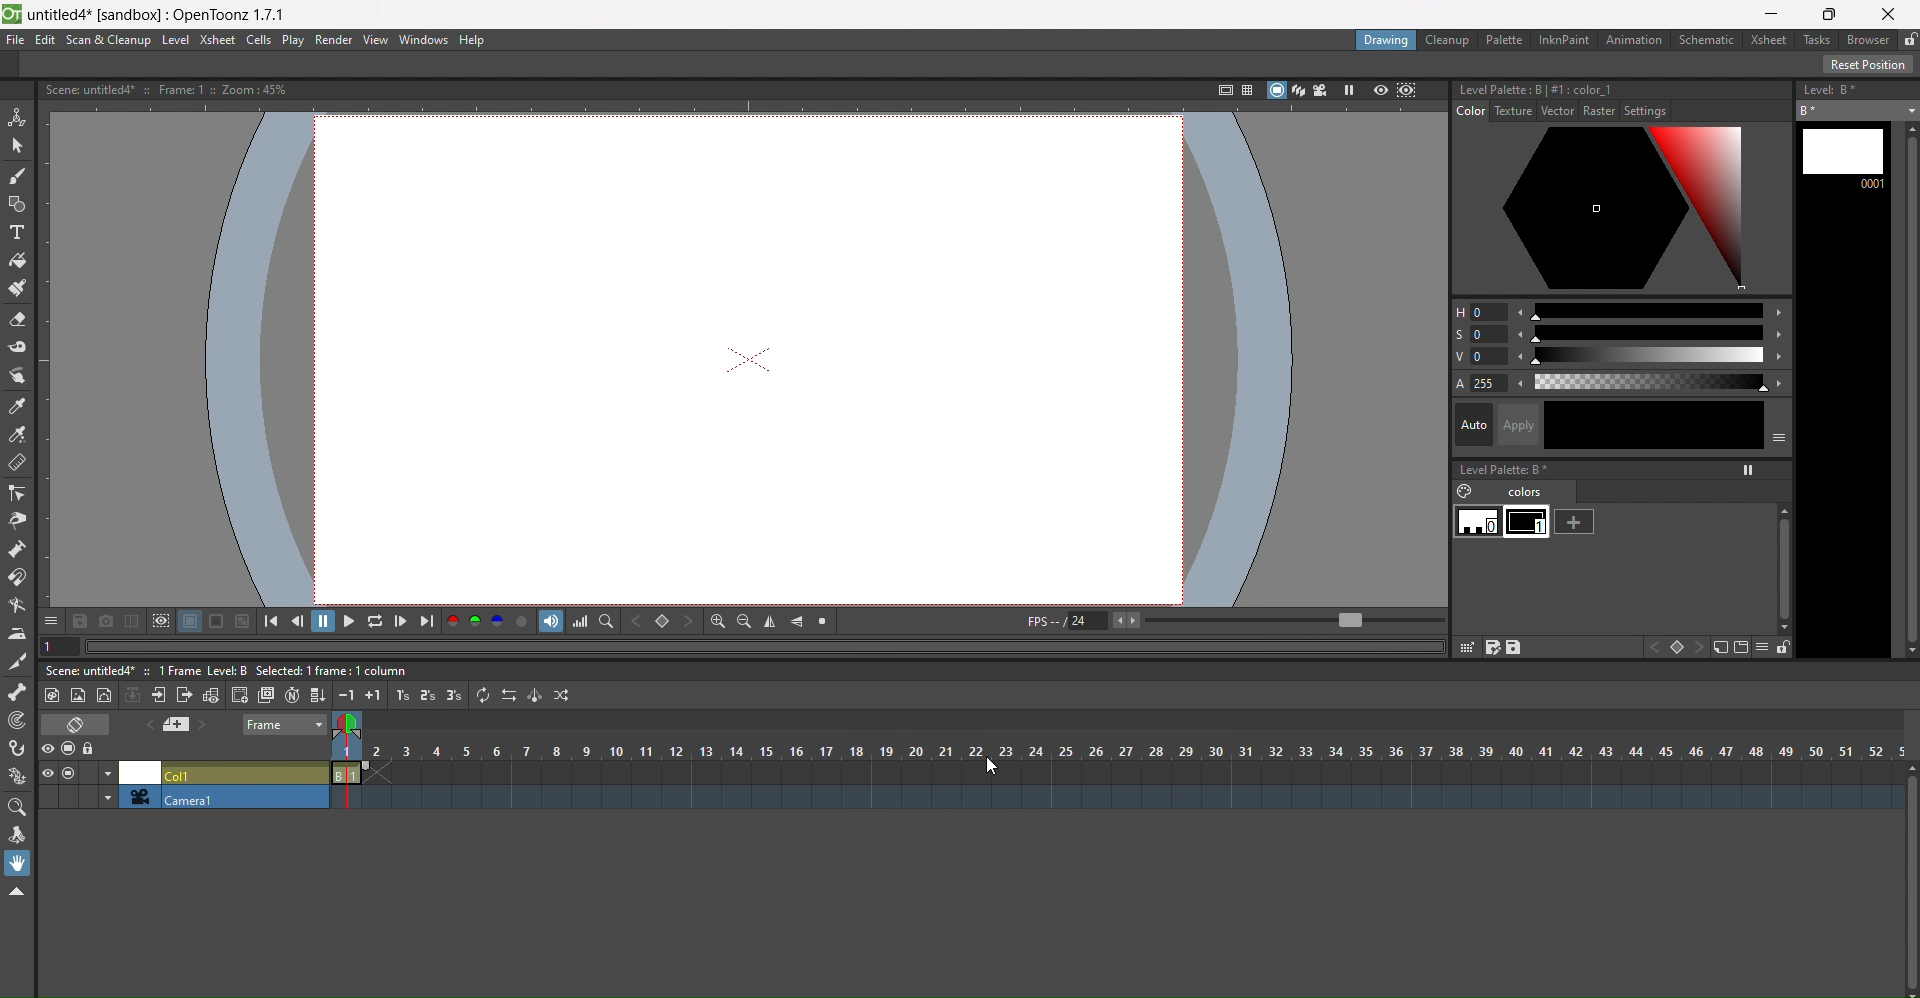  I want to click on magnet tool, so click(18, 577).